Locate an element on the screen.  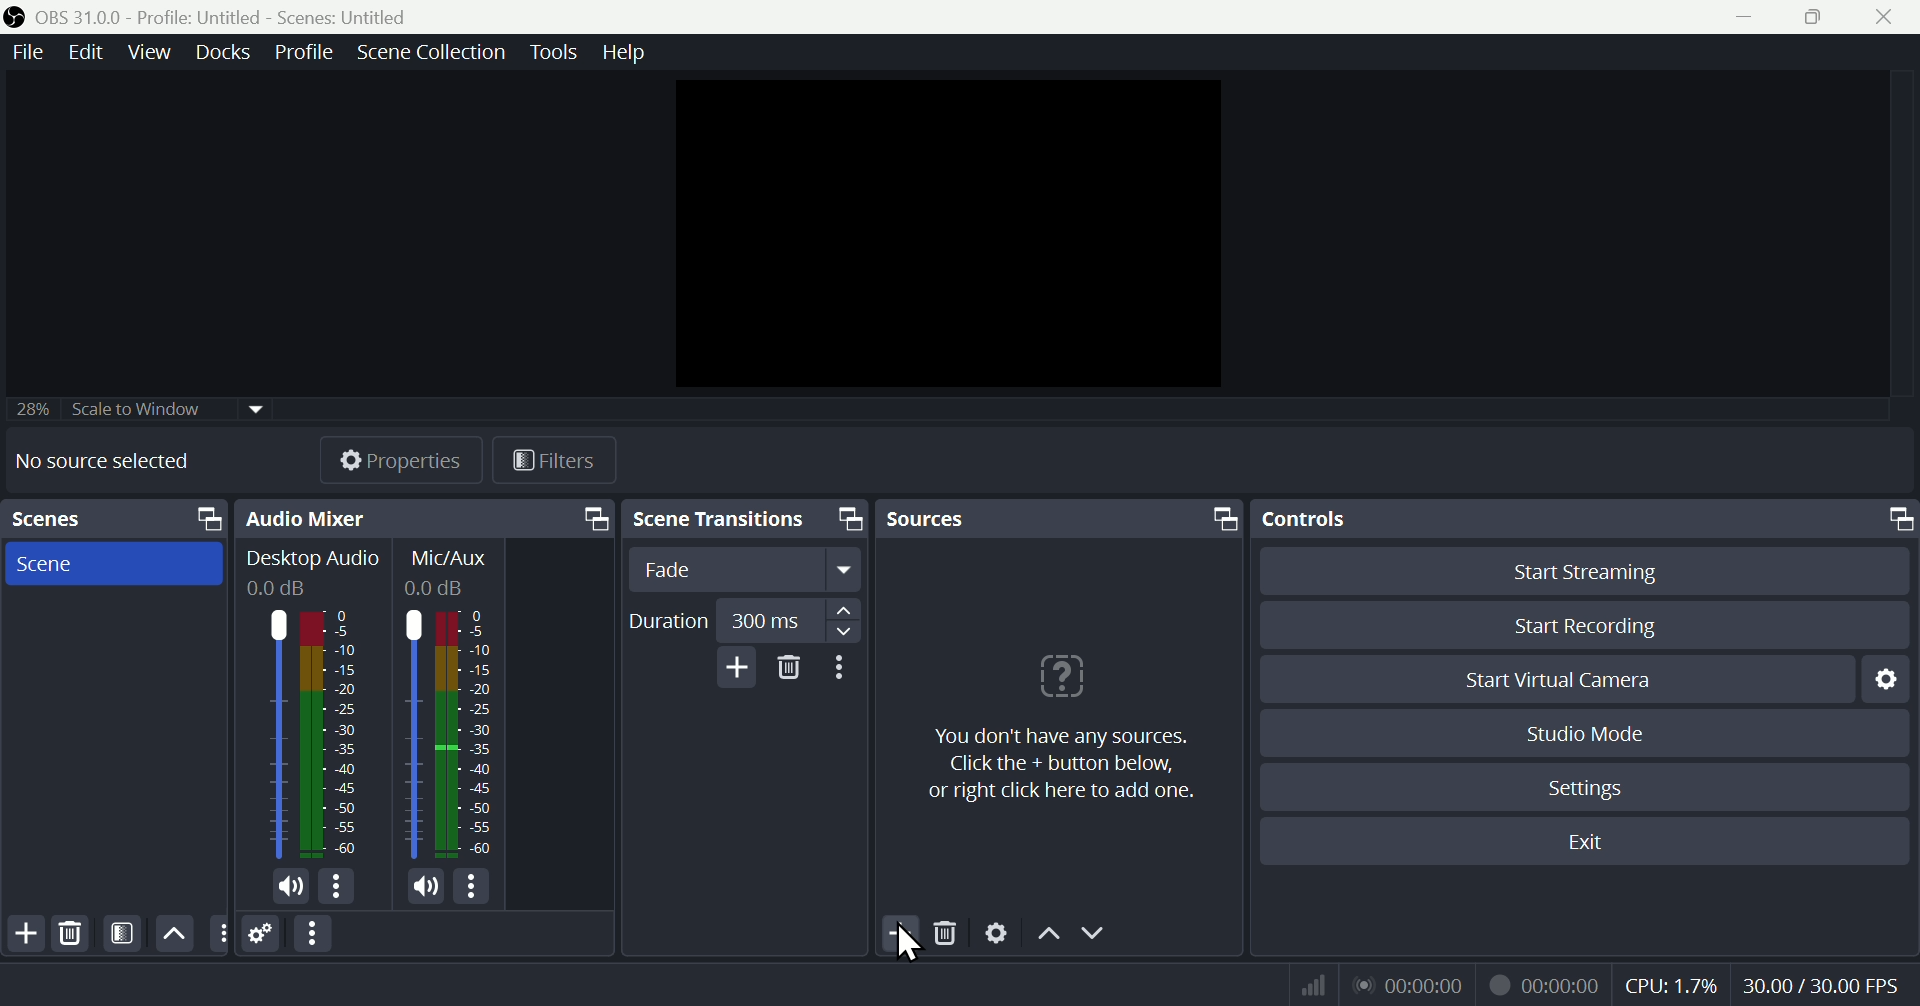
Delete is located at coordinates (948, 936).